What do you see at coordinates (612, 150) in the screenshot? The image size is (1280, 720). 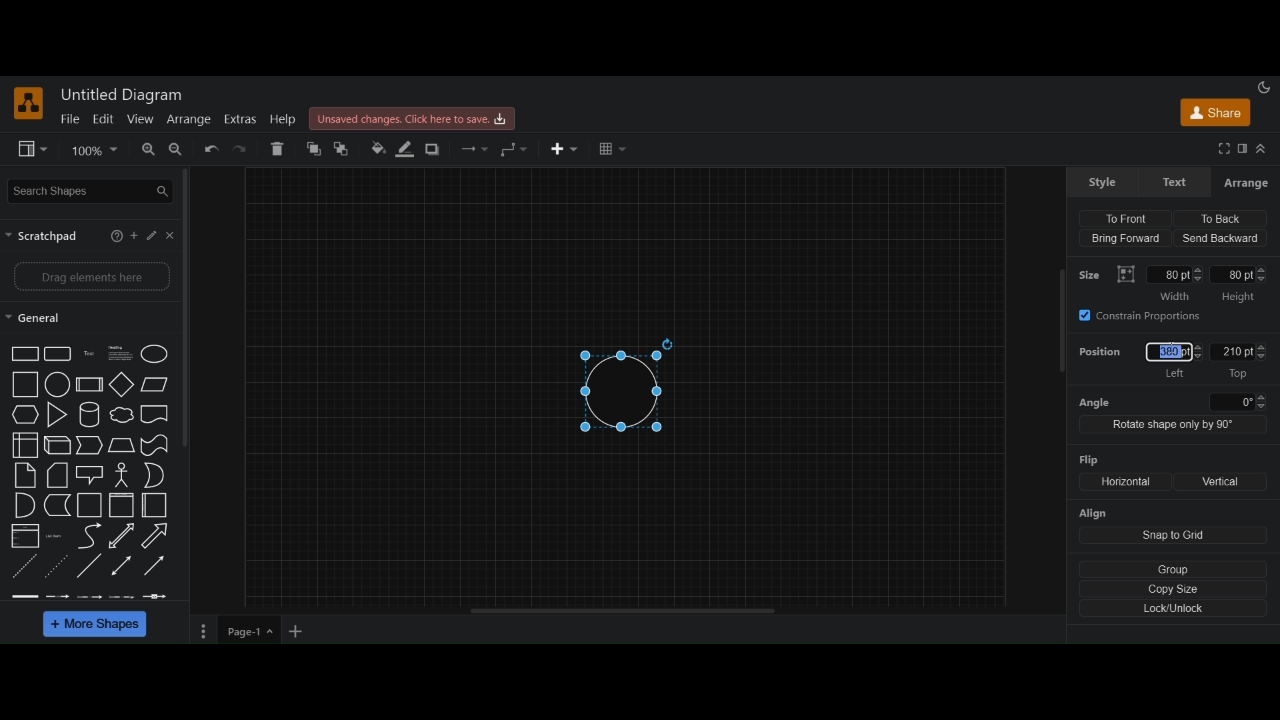 I see `table` at bounding box center [612, 150].